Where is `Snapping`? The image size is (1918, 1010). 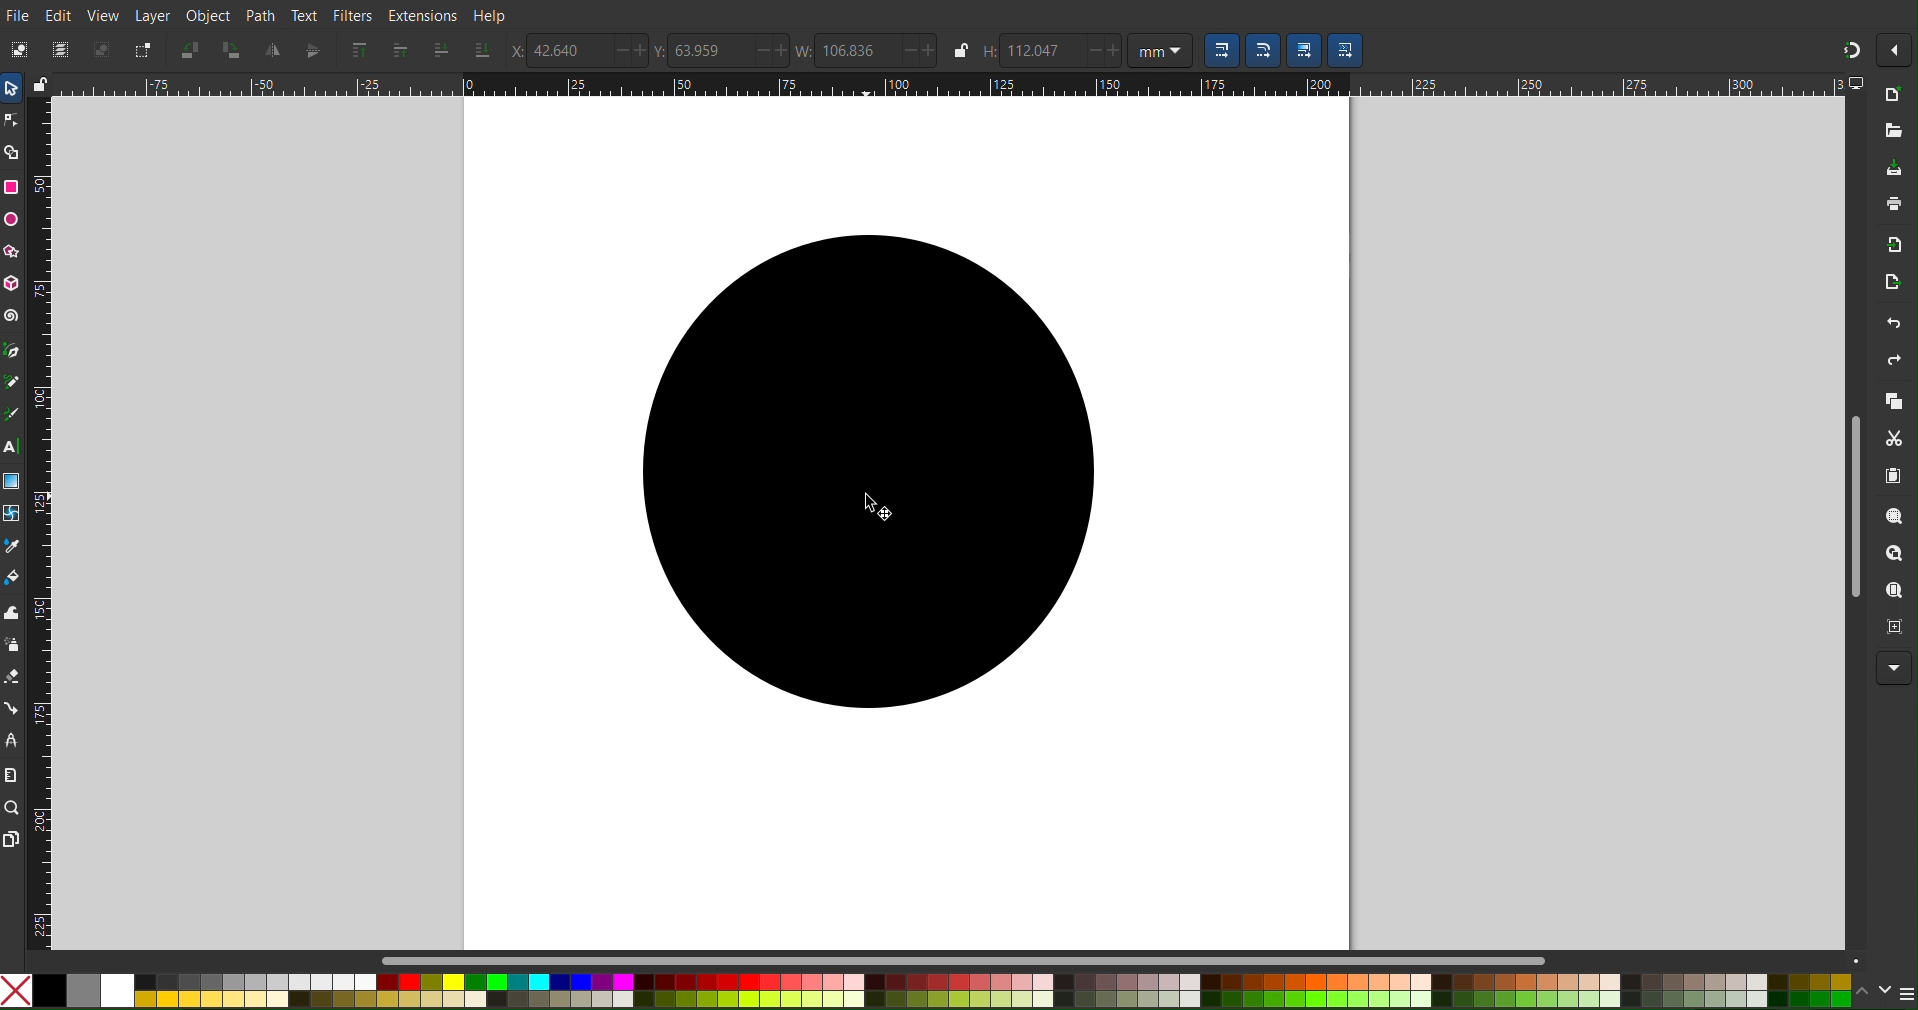 Snapping is located at coordinates (1844, 50).